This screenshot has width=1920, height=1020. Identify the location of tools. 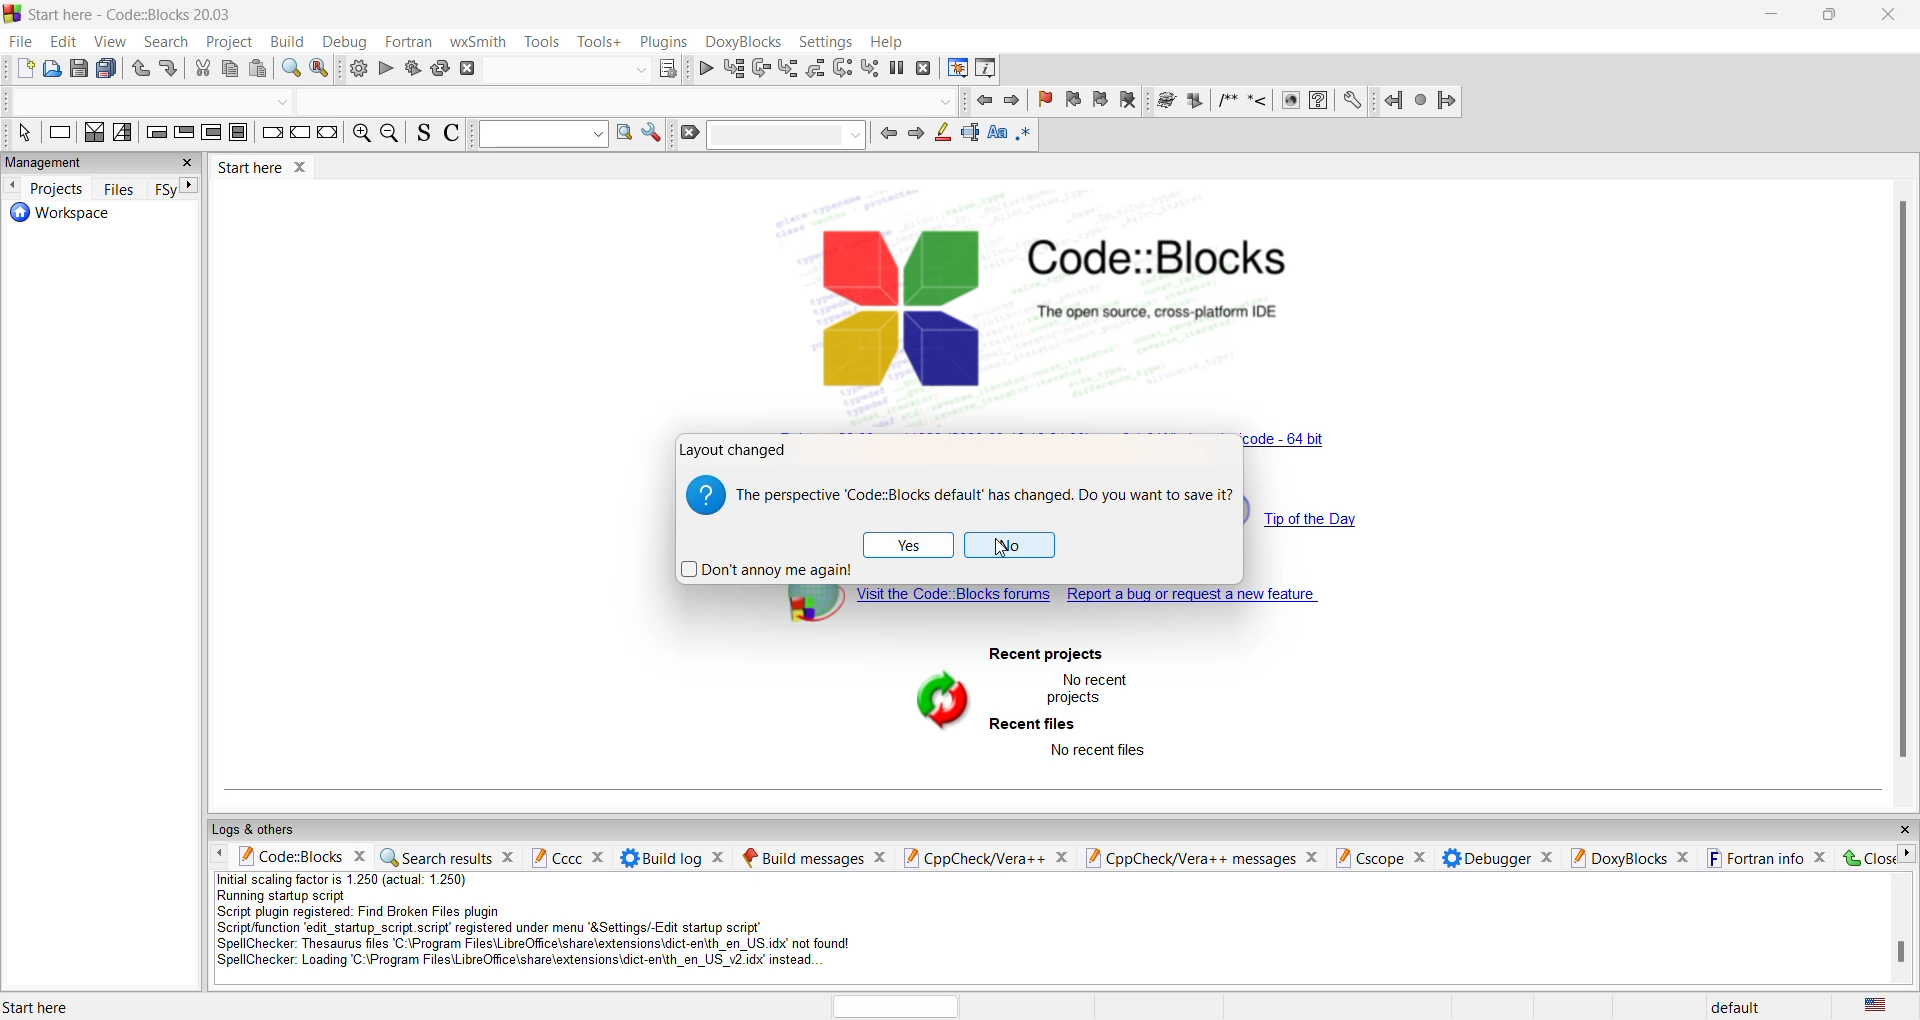
(543, 42).